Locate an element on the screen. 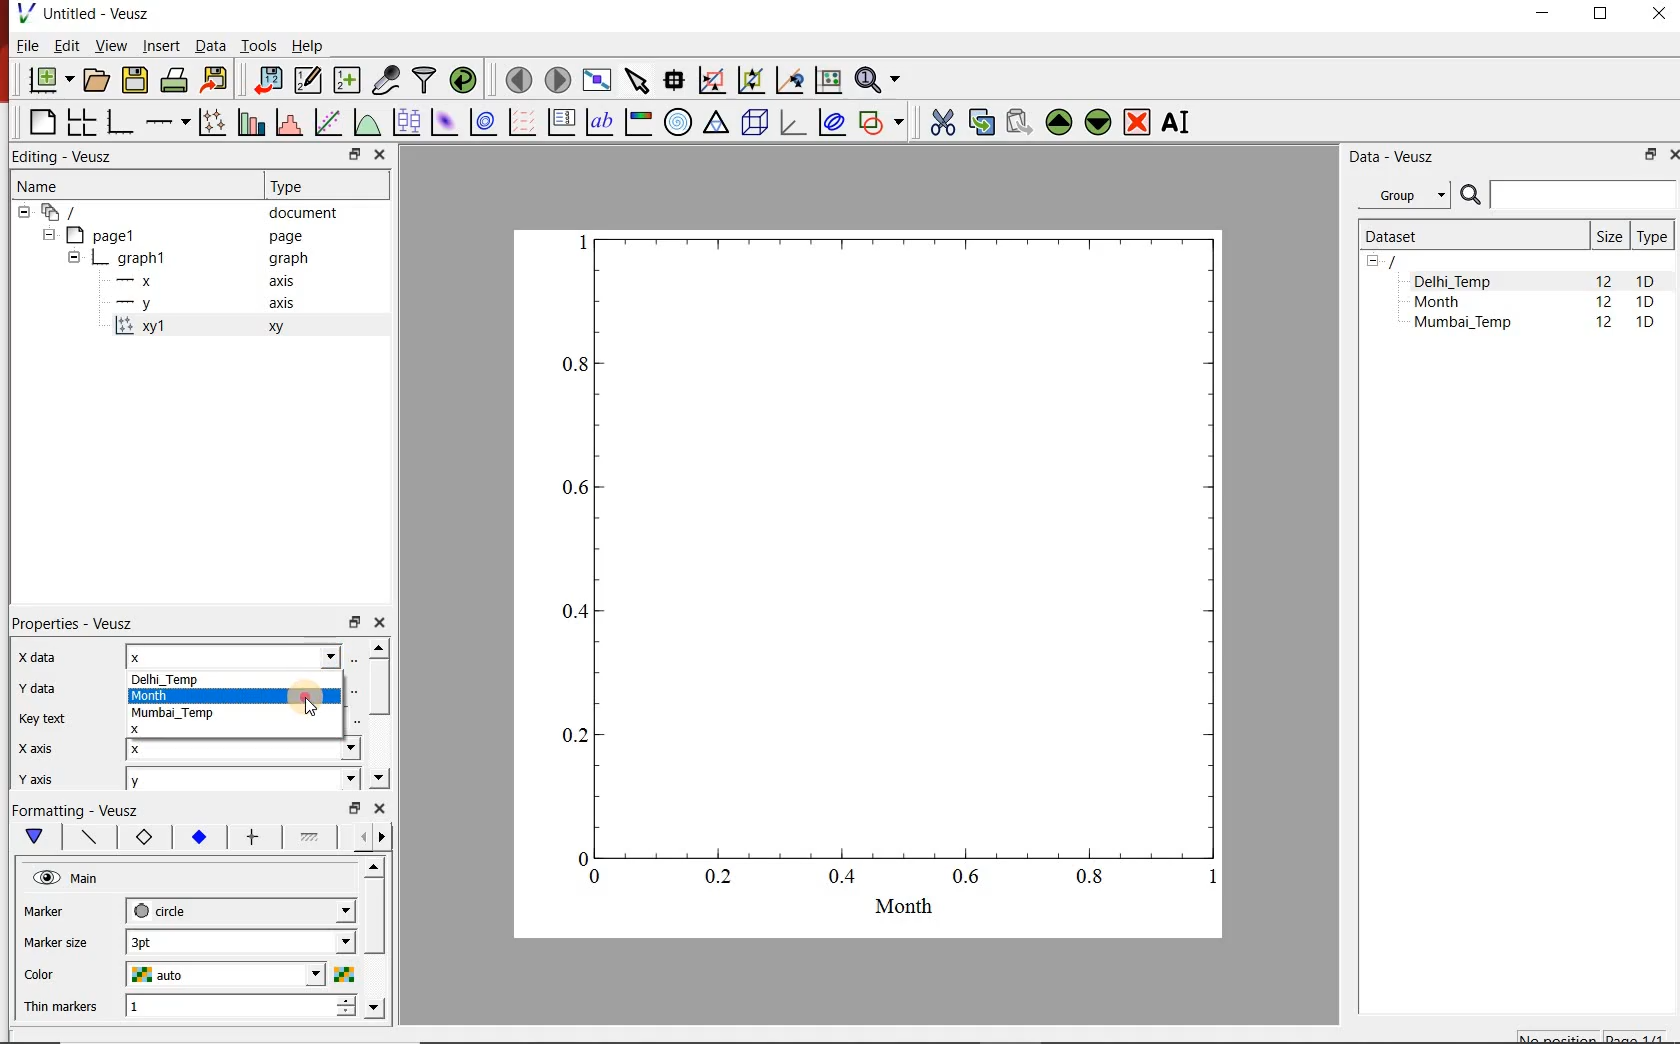 The width and height of the screenshot is (1680, 1044). 12 is located at coordinates (1603, 280).